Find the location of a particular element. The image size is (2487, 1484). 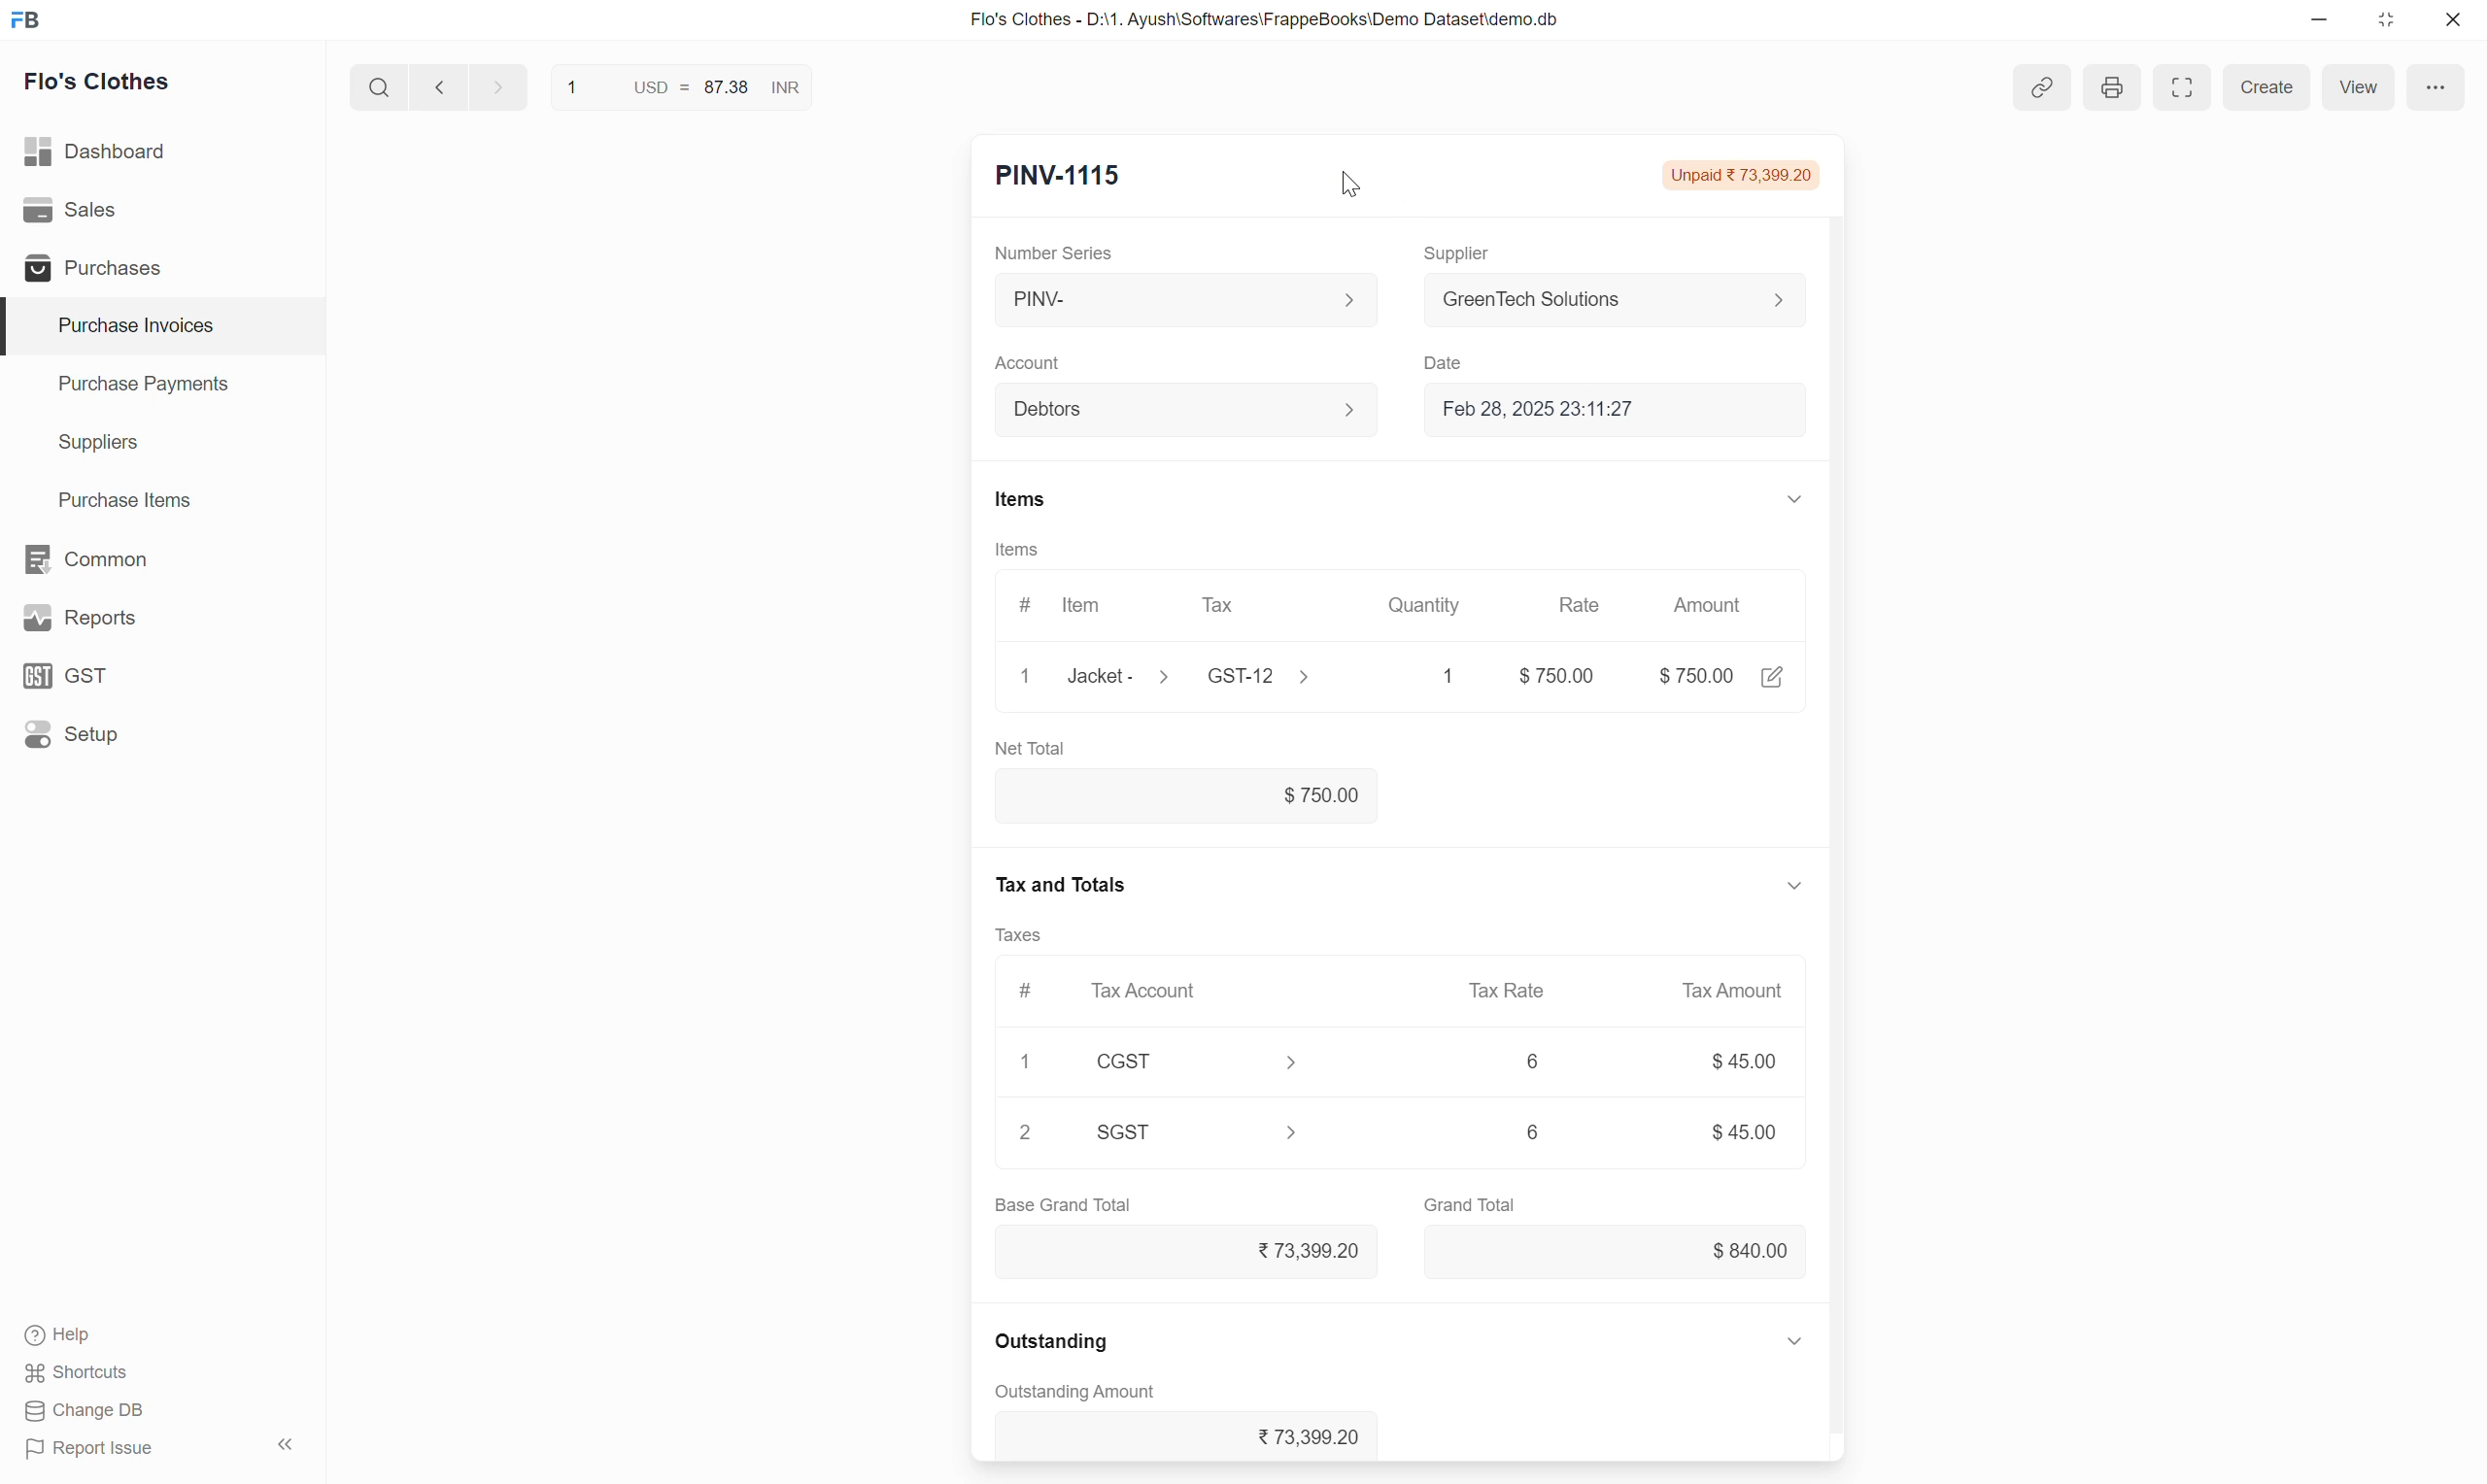

Edit is located at coordinates (1773, 677).